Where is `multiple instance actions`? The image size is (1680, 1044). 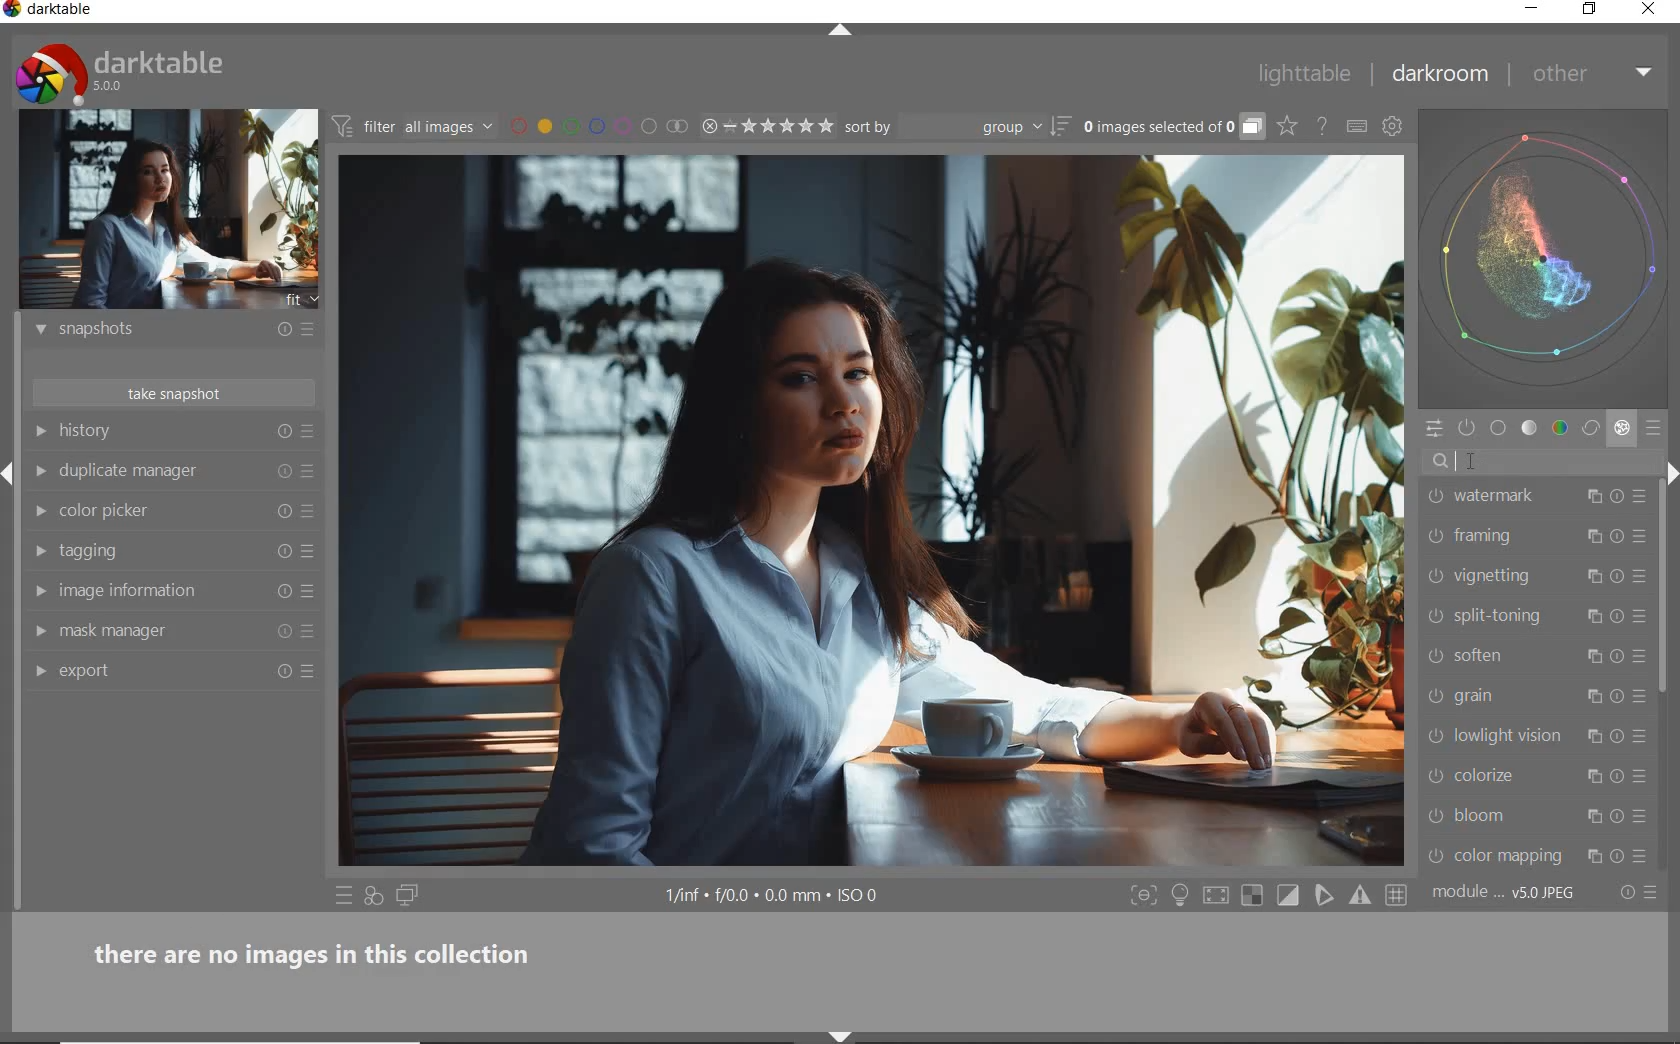 multiple instance actions is located at coordinates (1592, 816).